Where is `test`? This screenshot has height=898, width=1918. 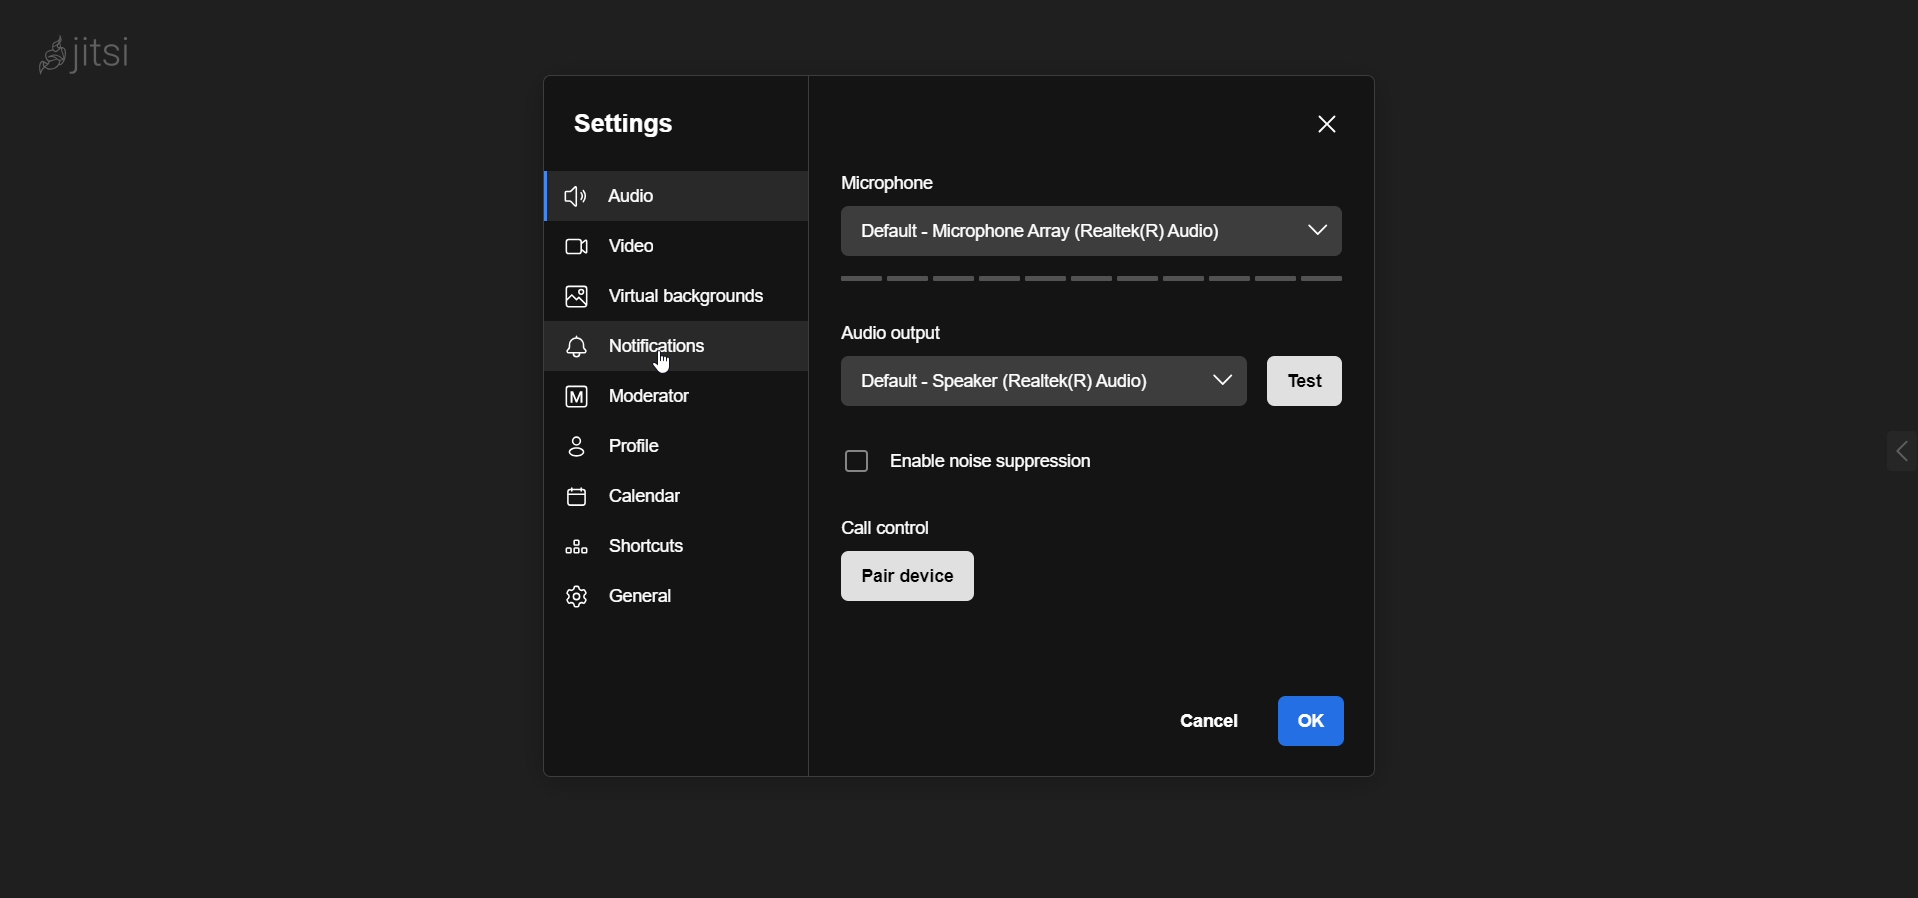
test is located at coordinates (1314, 383).